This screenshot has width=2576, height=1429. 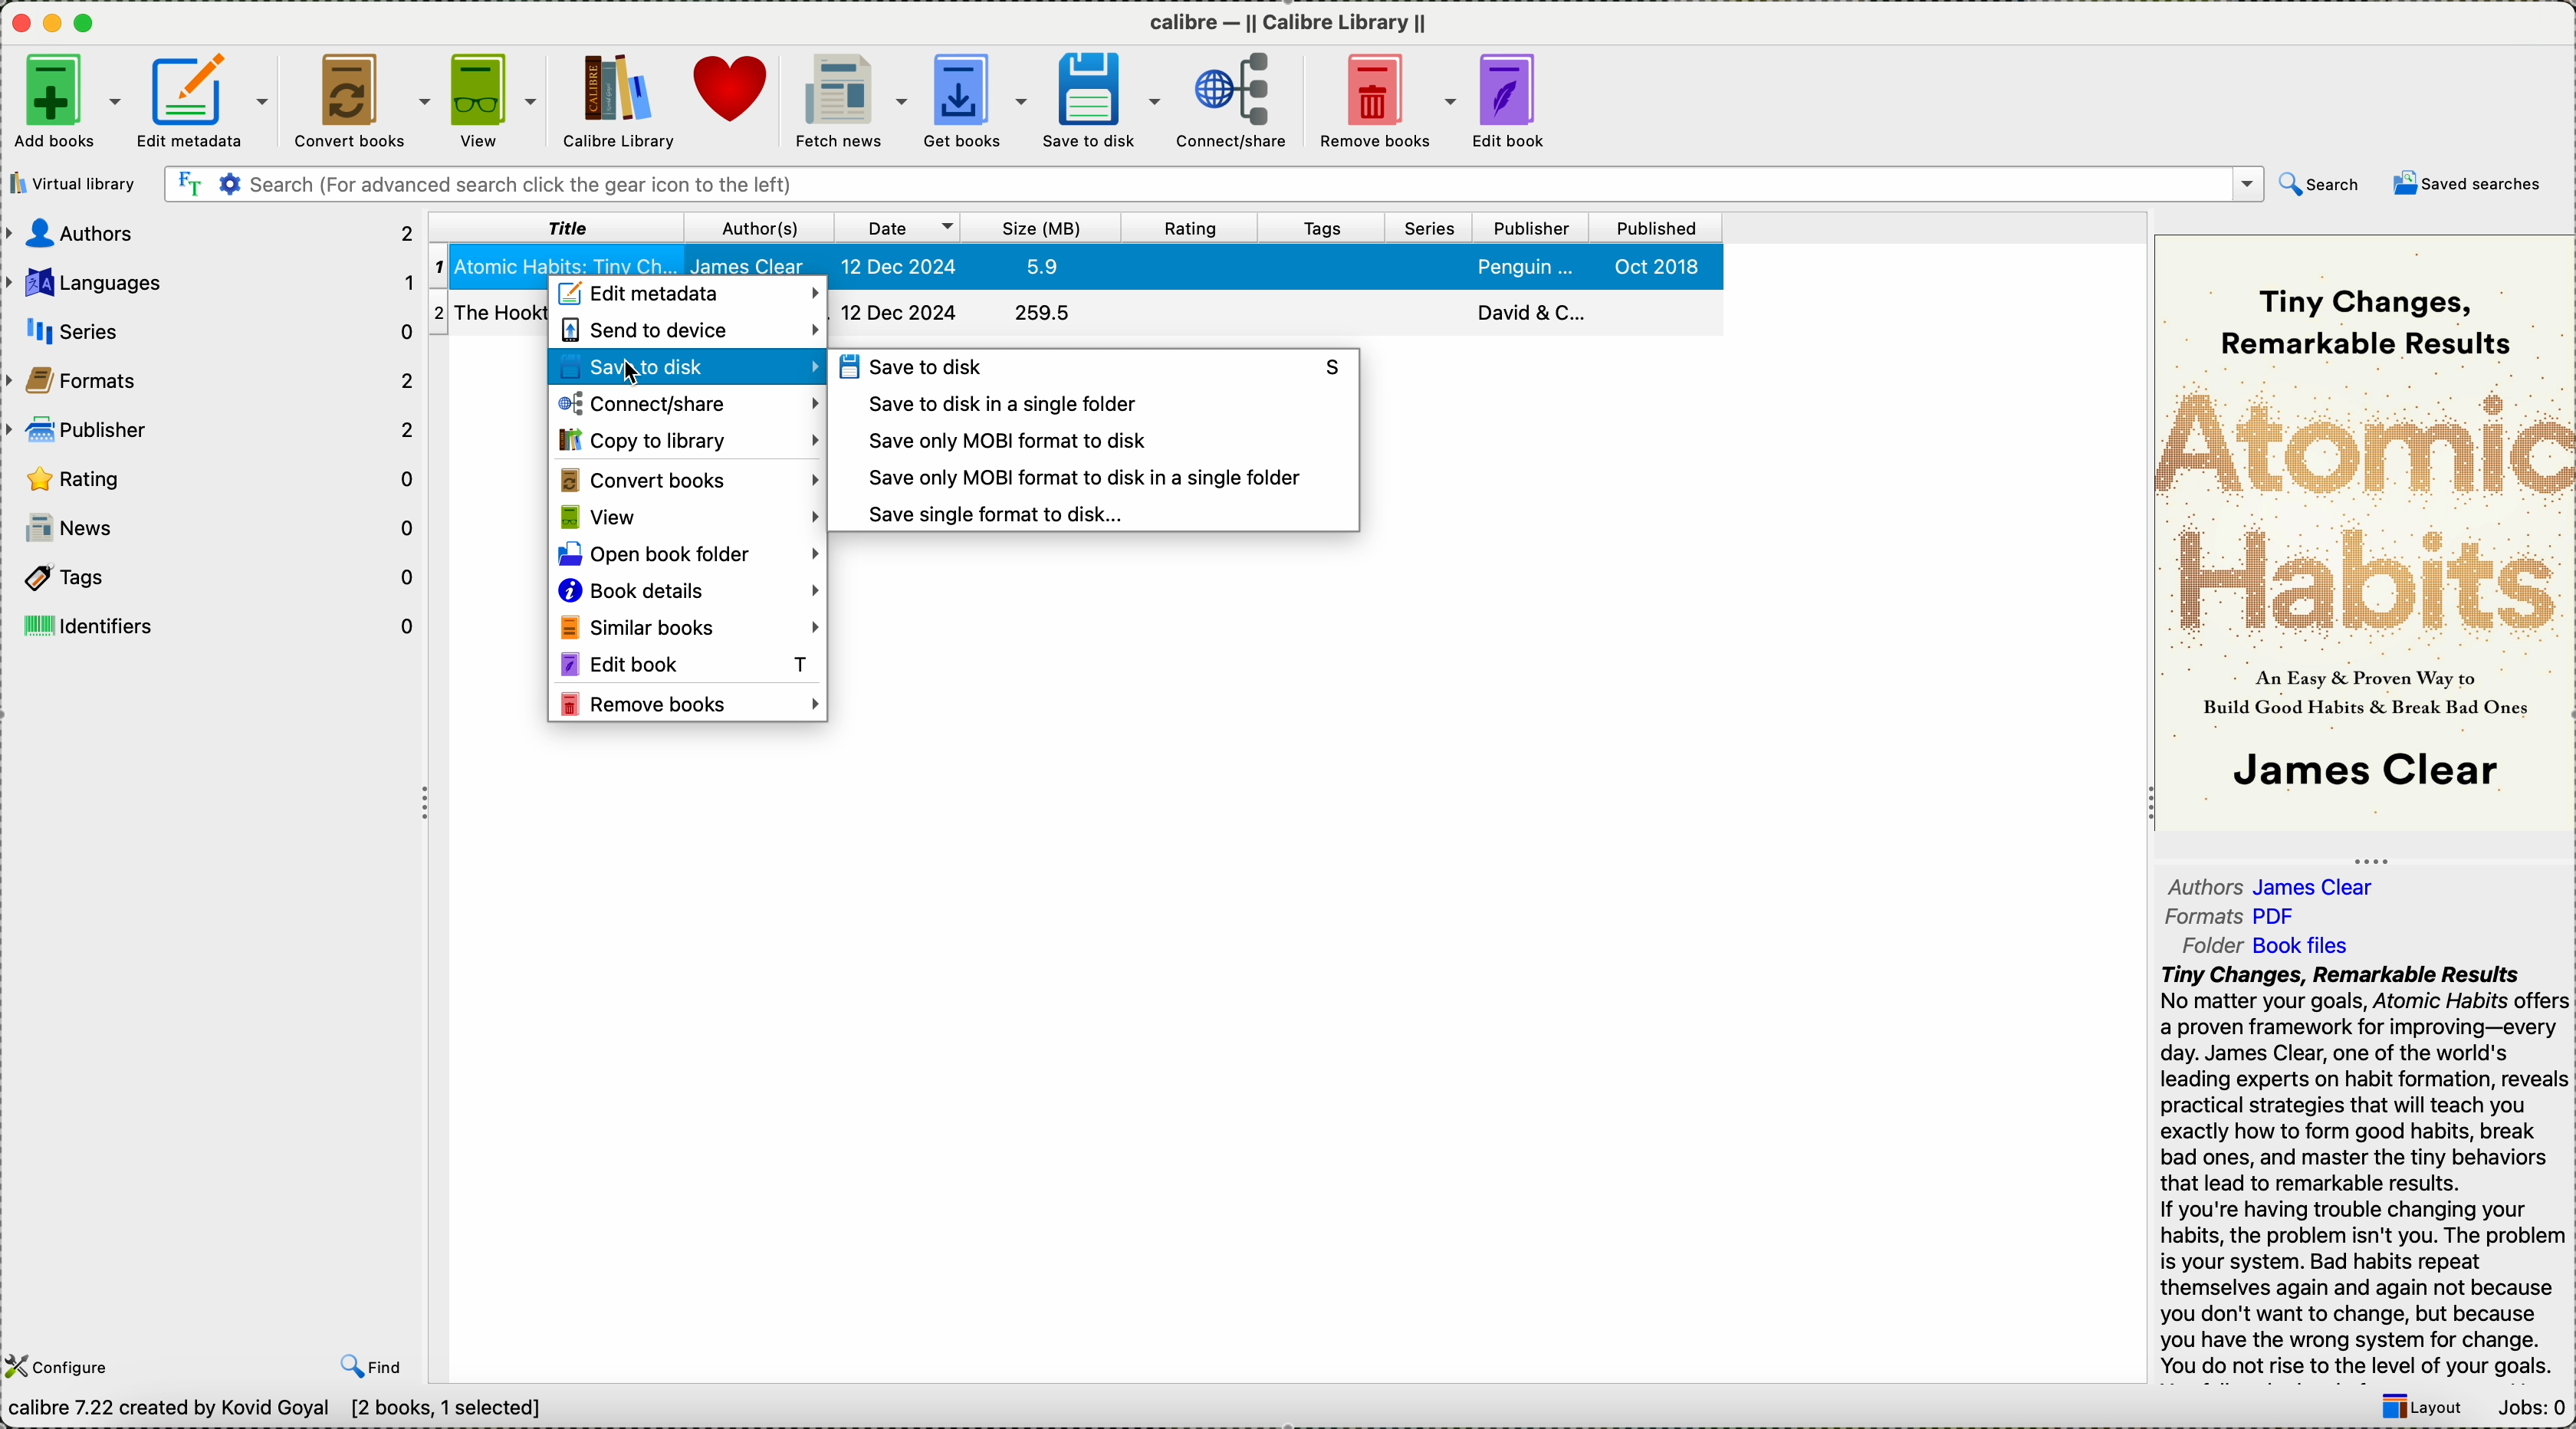 What do you see at coordinates (972, 101) in the screenshot?
I see `get books` at bounding box center [972, 101].